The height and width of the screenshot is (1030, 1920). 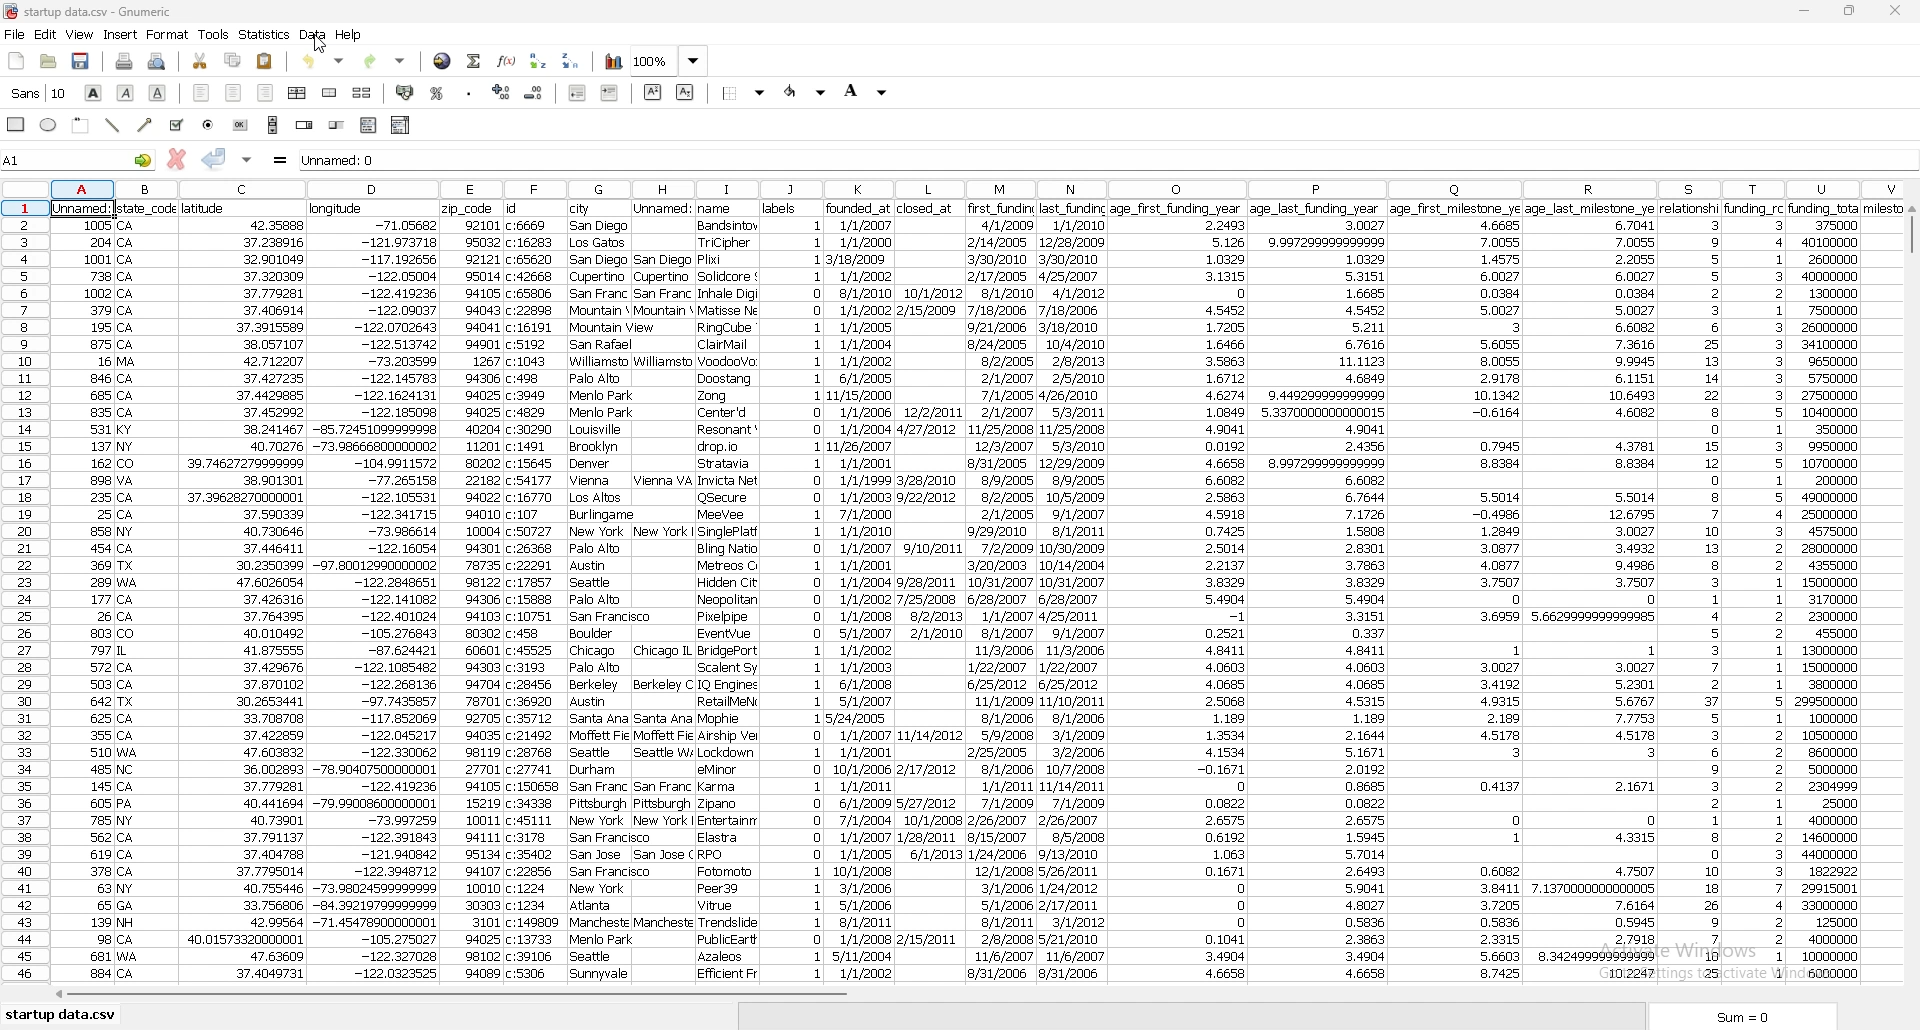 I want to click on decrease indent, so click(x=580, y=92).